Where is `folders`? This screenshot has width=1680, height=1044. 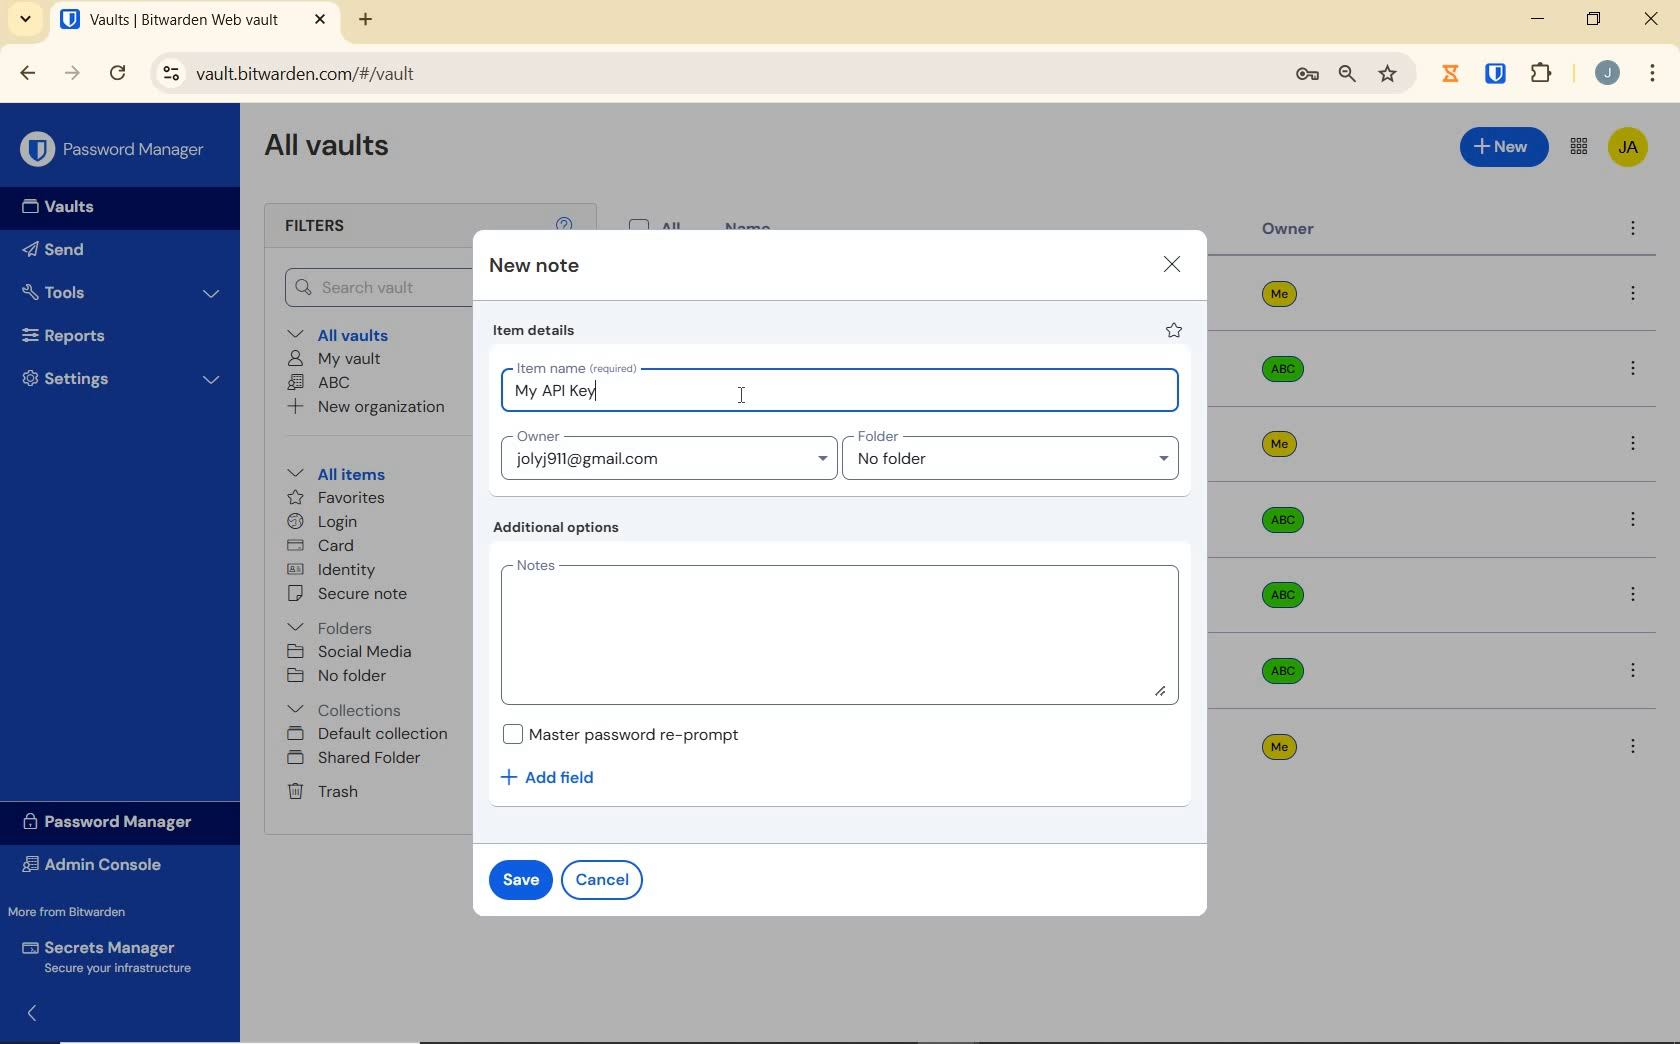 folders is located at coordinates (333, 628).